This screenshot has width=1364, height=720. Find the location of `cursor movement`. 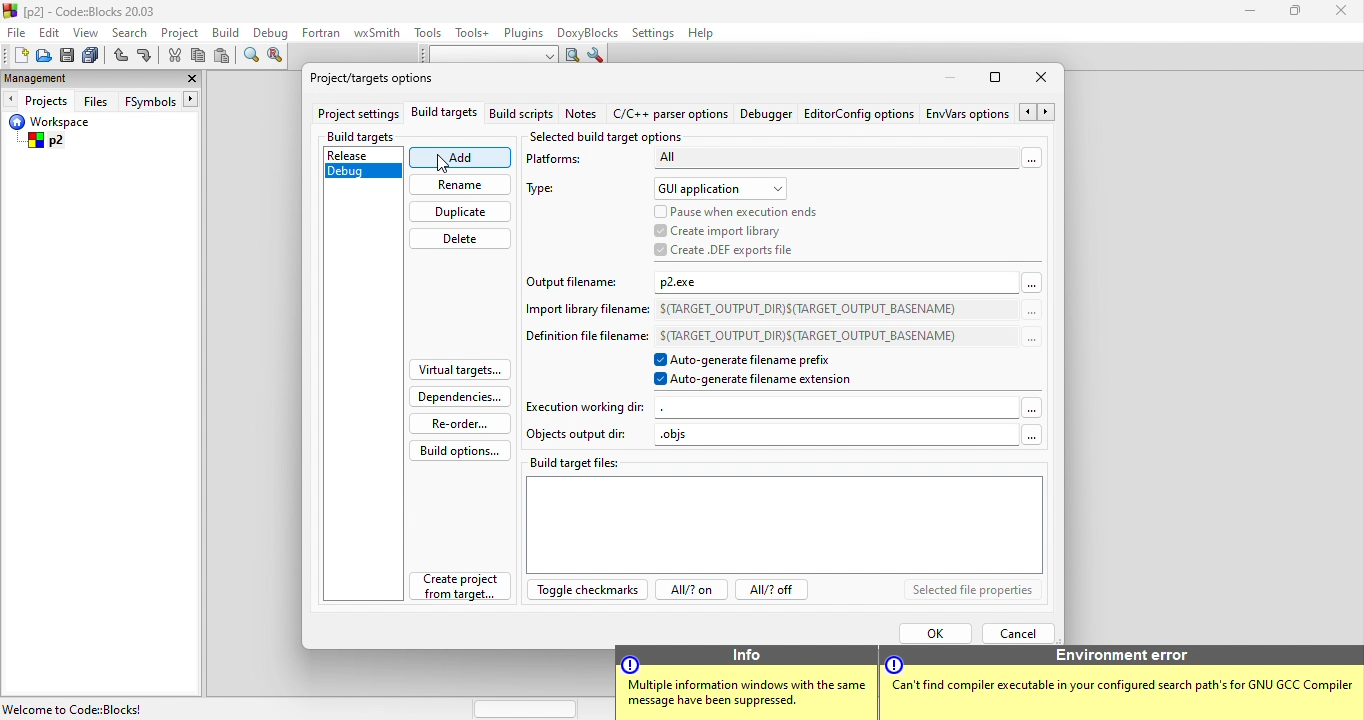

cursor movement is located at coordinates (445, 165).